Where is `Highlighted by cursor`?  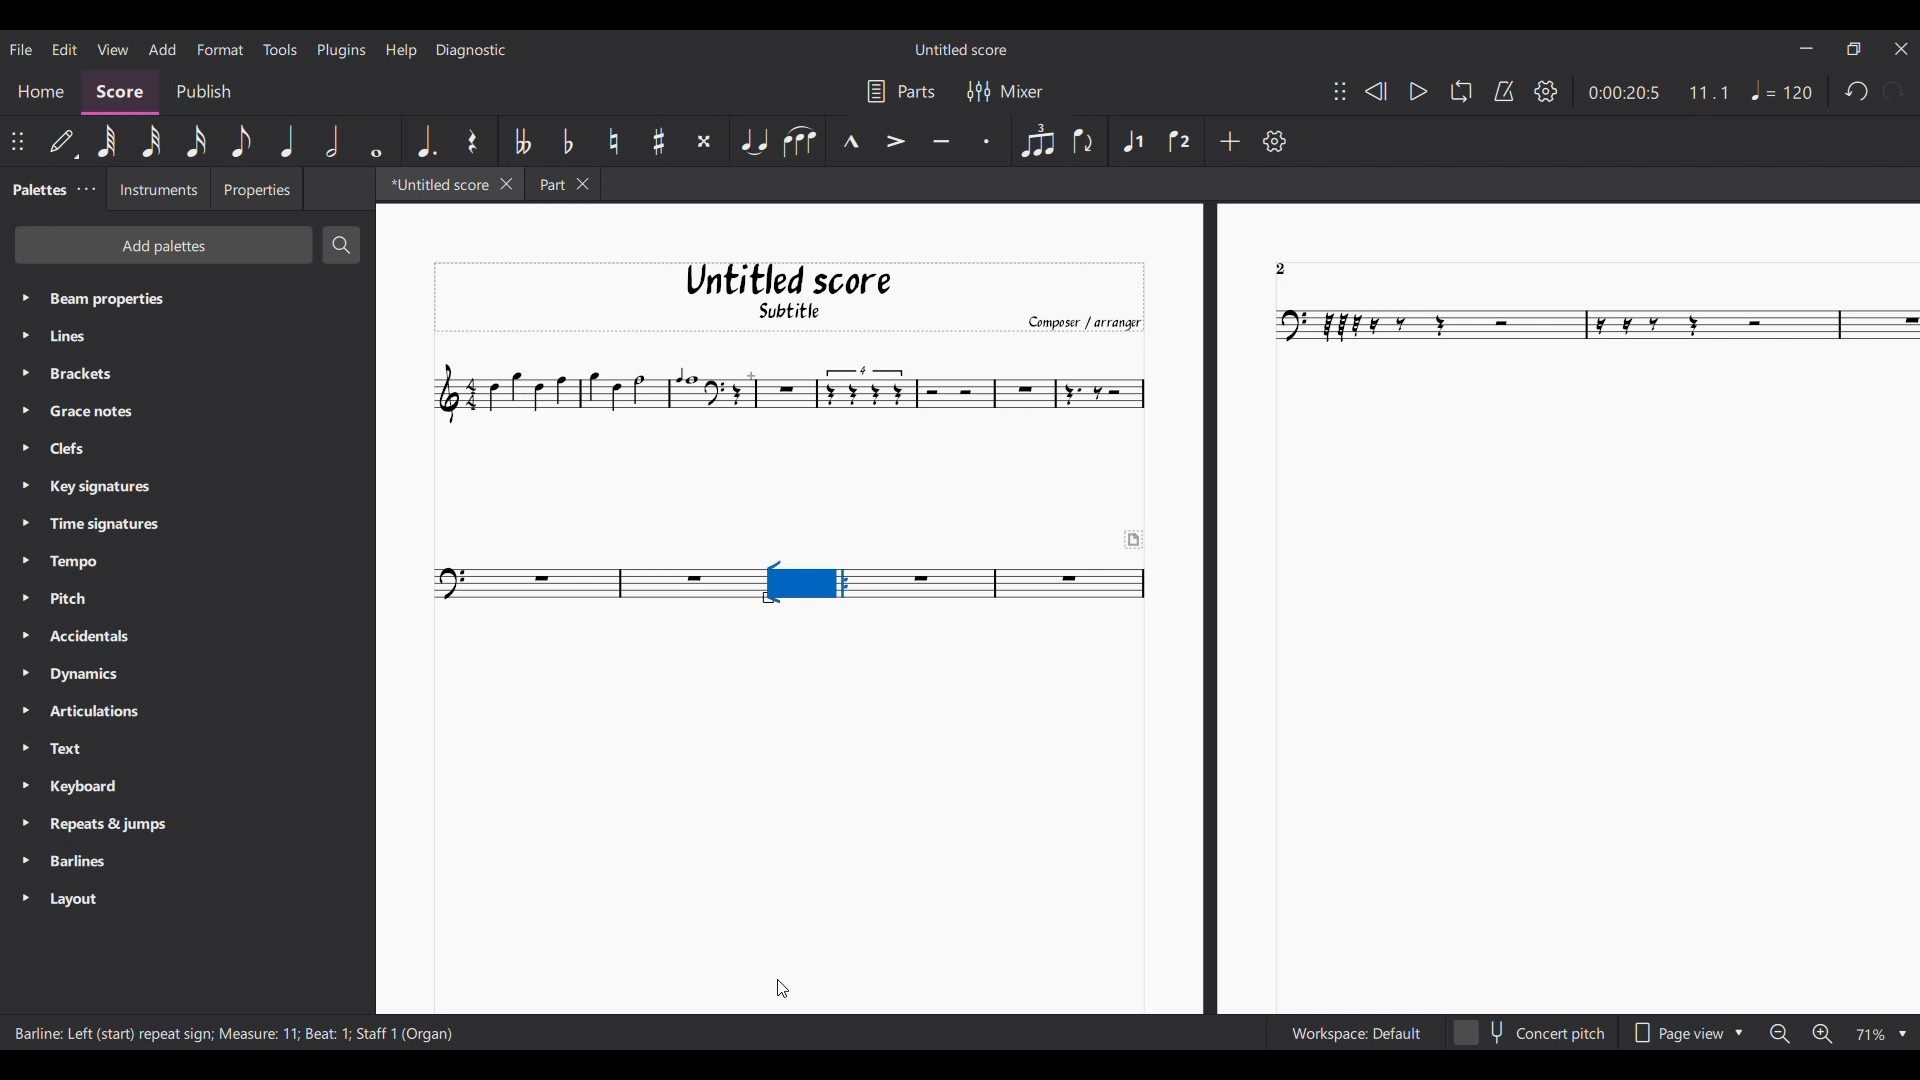
Highlighted by cursor is located at coordinates (219, 48).